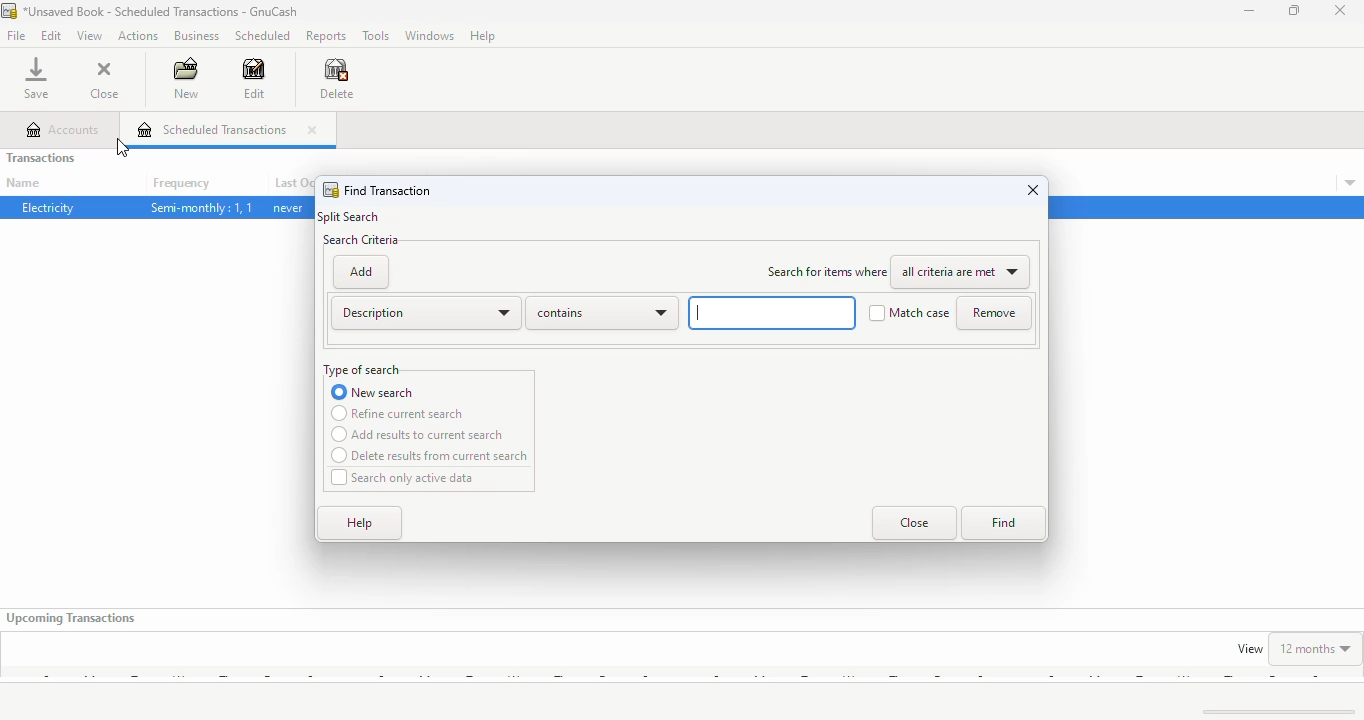  I want to click on last occur, so click(292, 183).